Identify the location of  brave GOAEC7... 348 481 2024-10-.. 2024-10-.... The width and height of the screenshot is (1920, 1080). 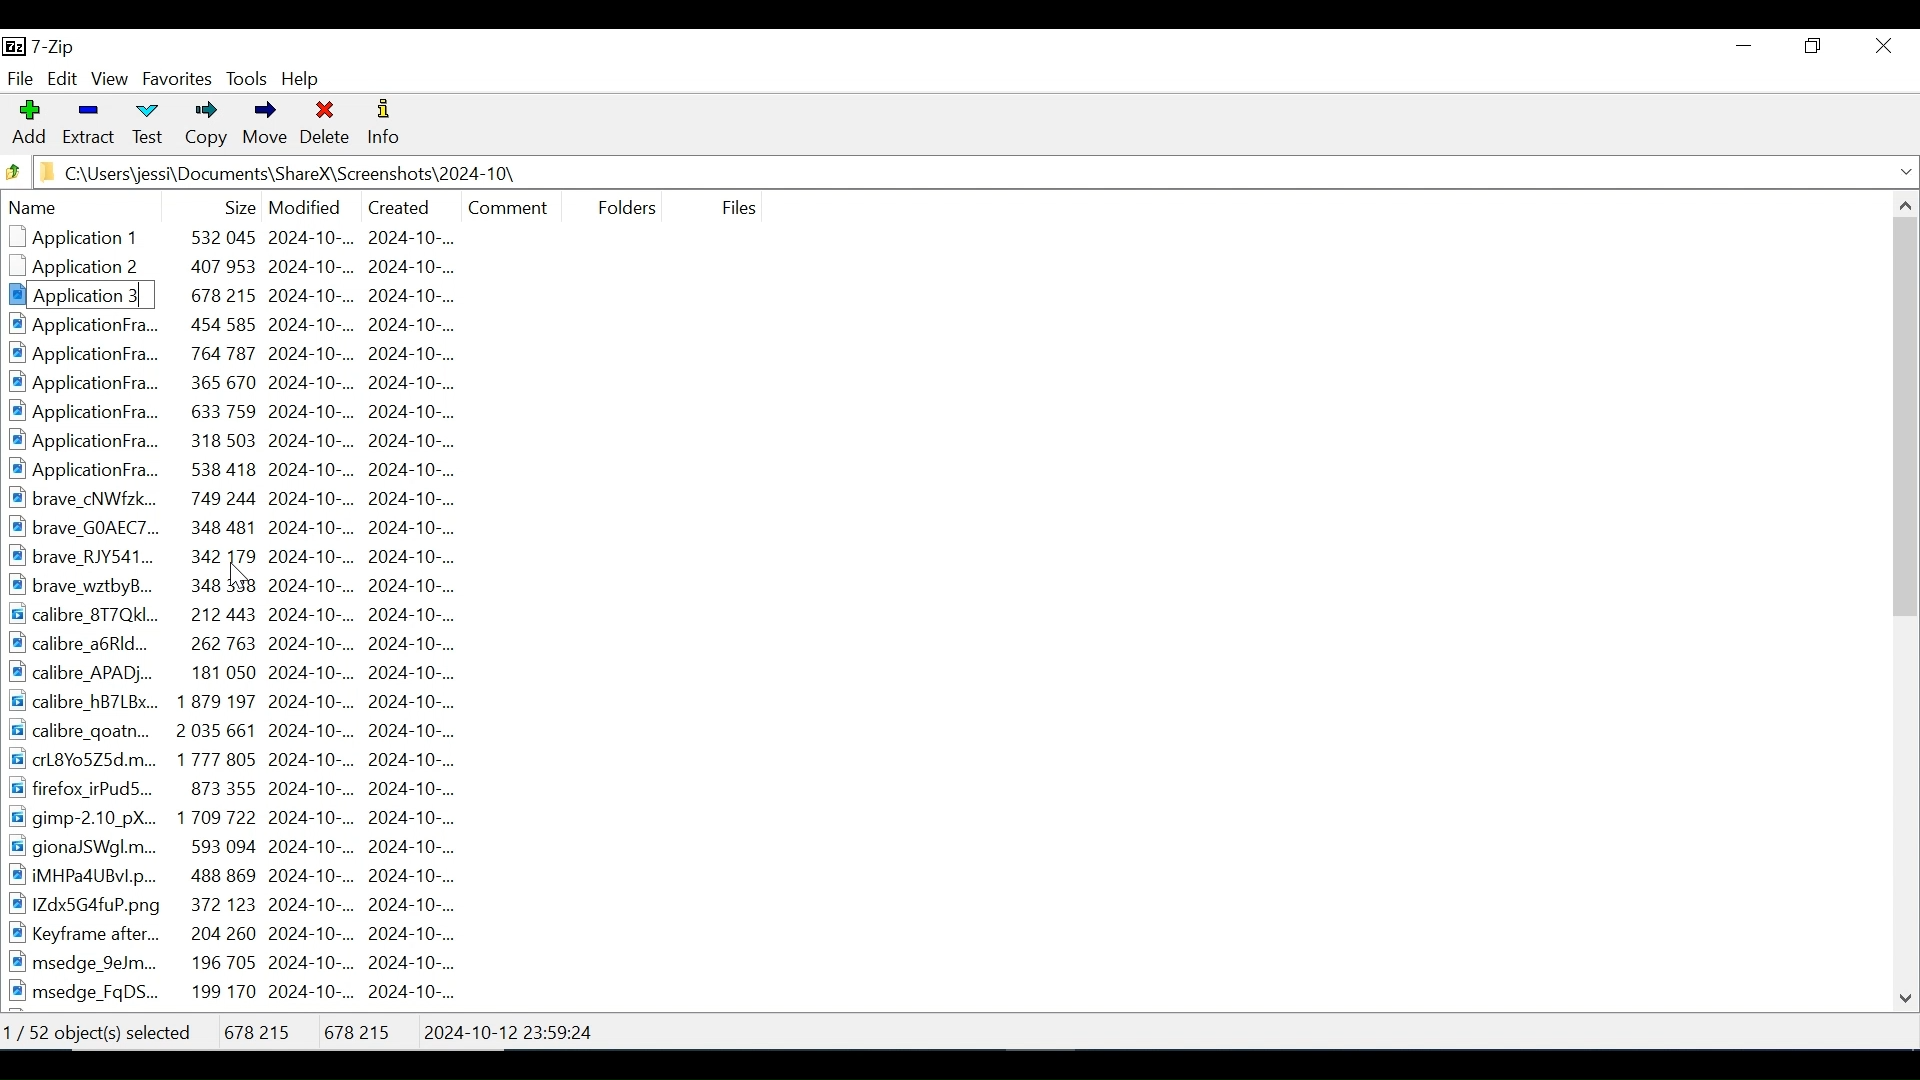
(246, 526).